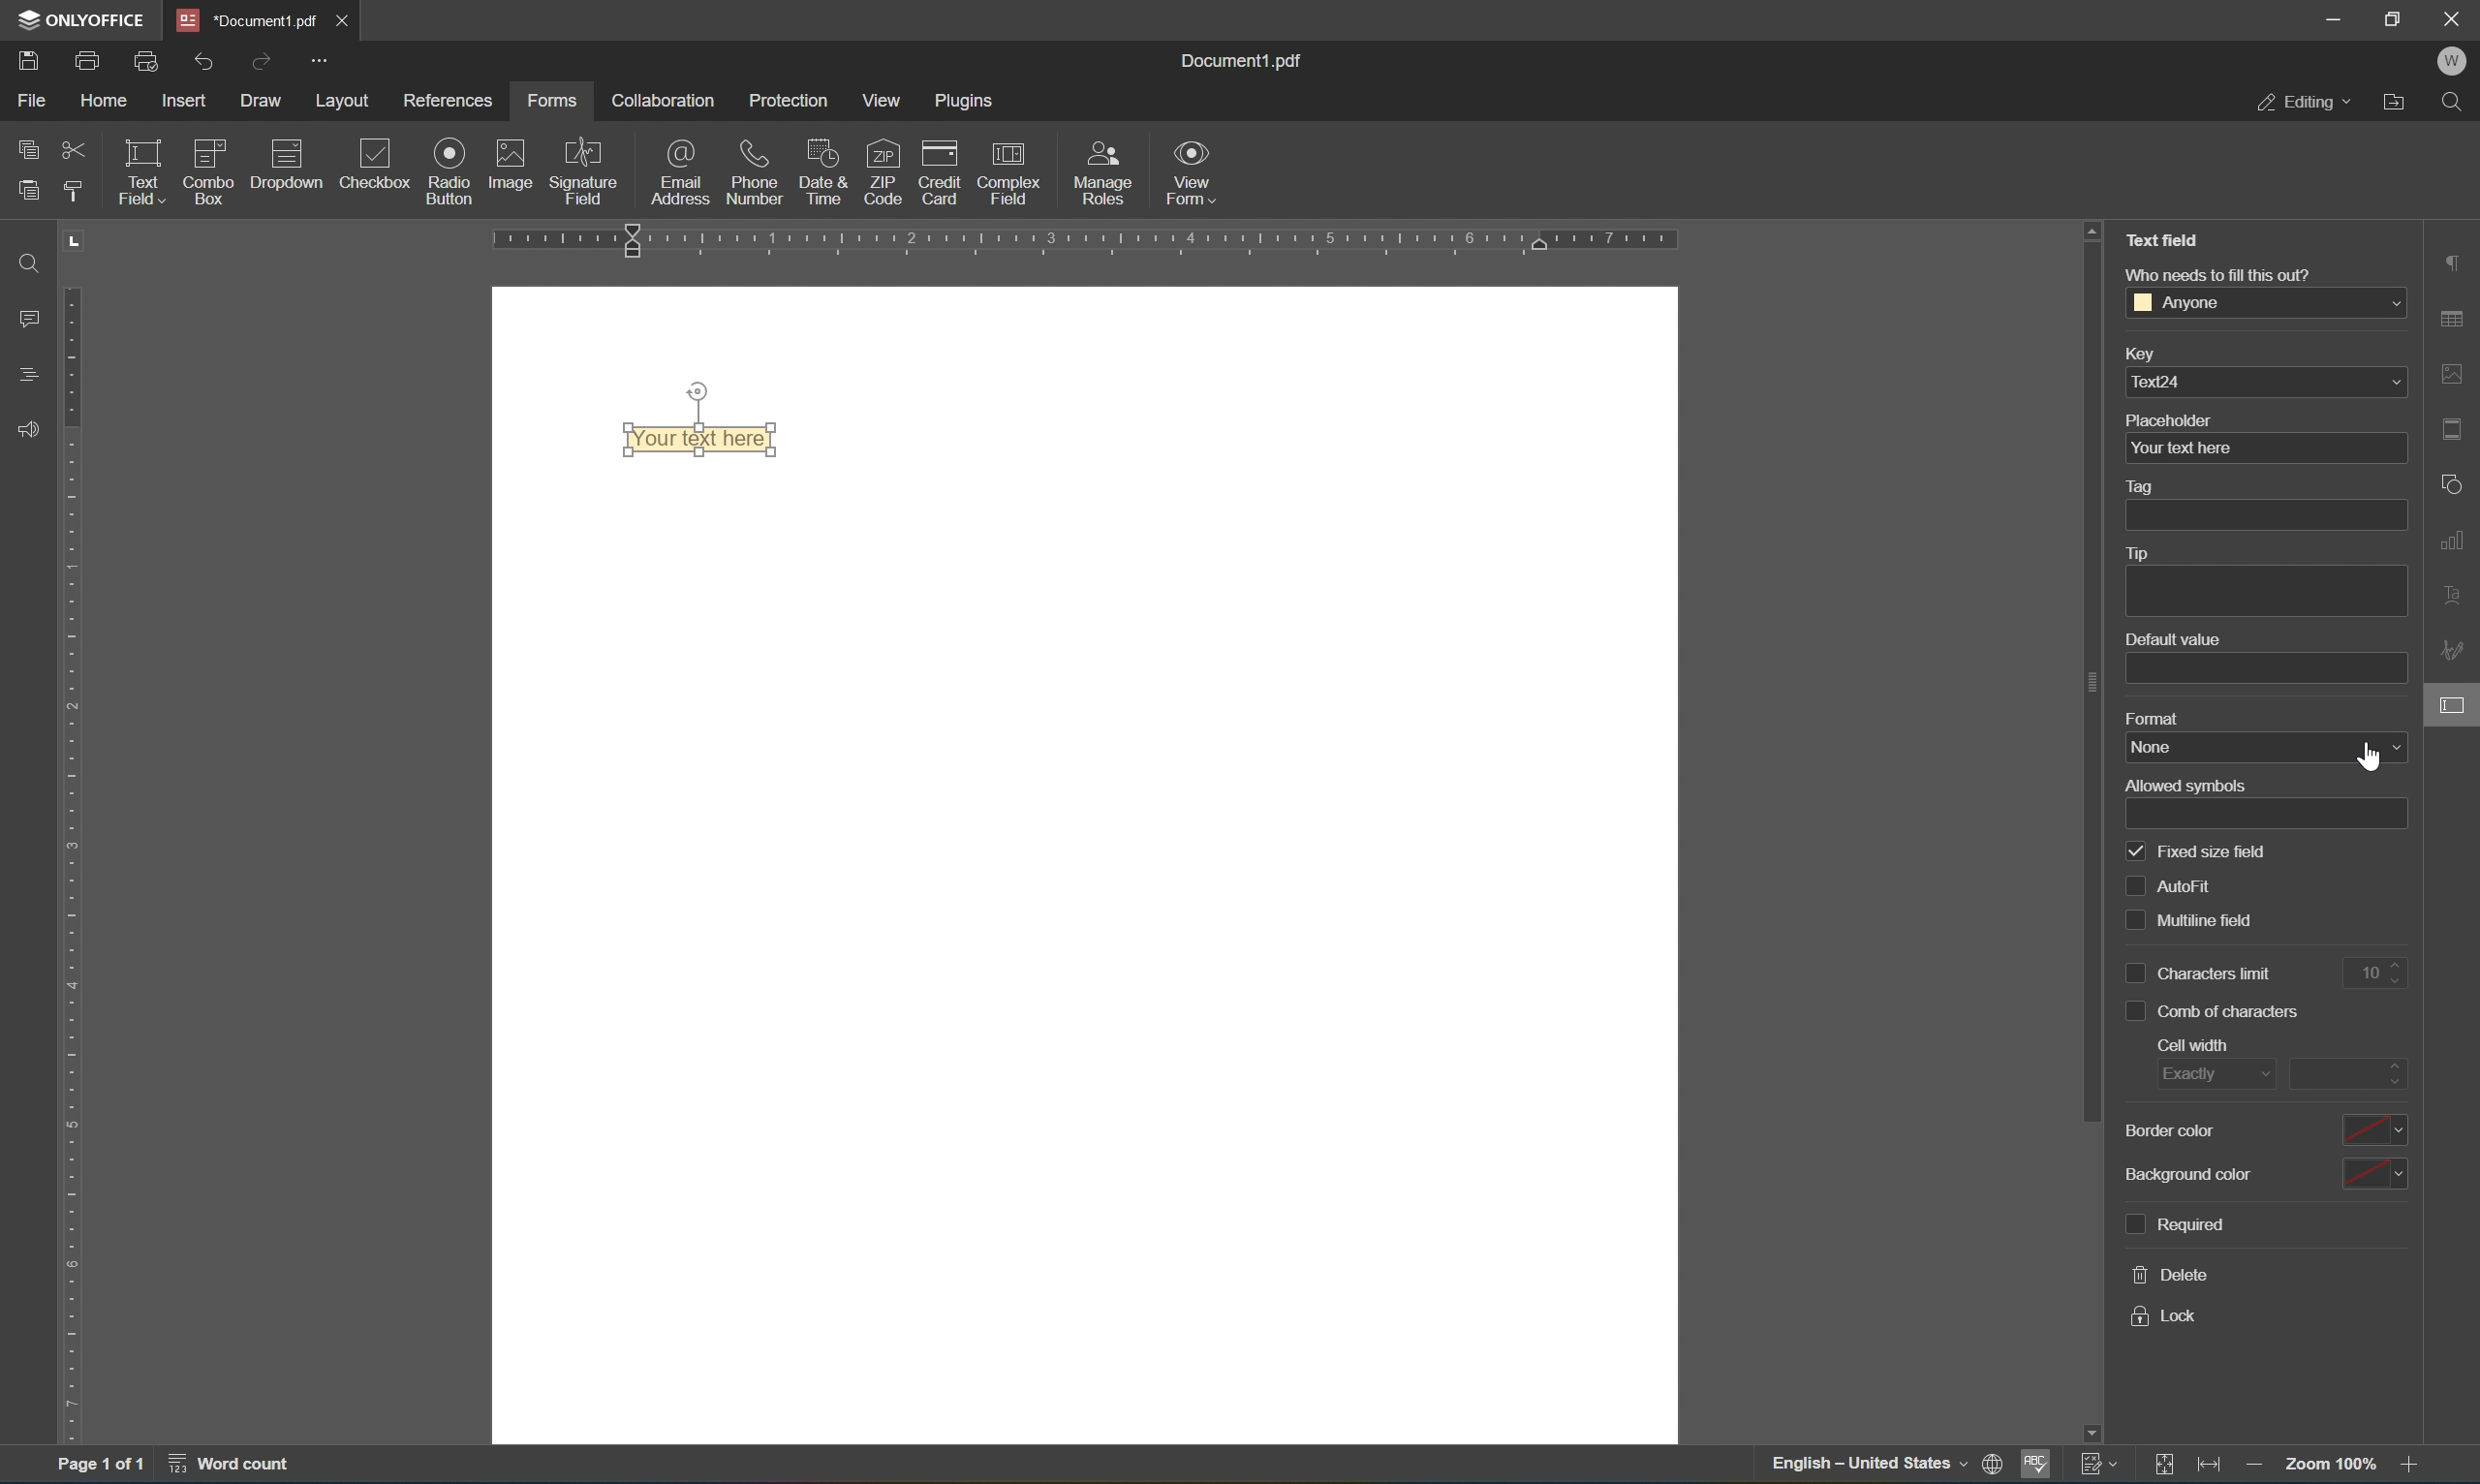 This screenshot has height=1484, width=2480. I want to click on copy, so click(29, 144).